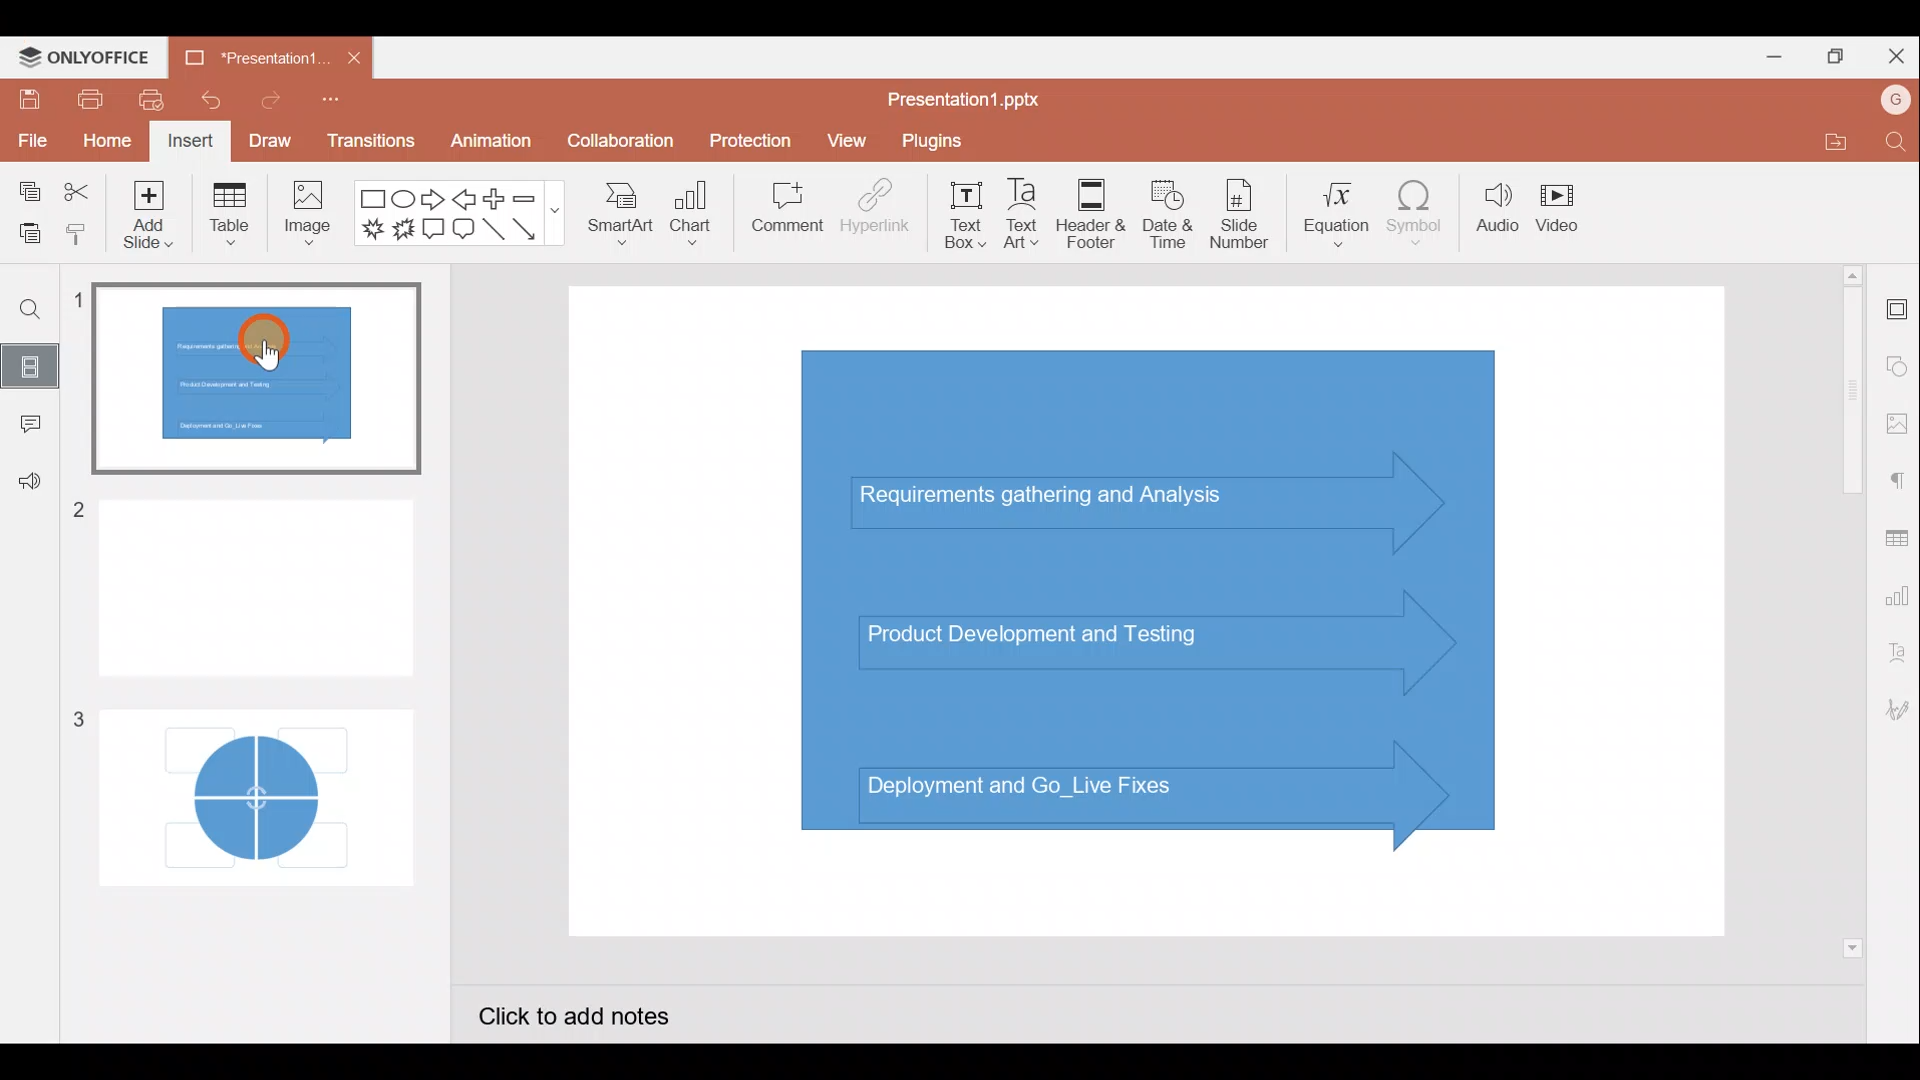 The image size is (1920, 1080). I want to click on Explosion 1, so click(371, 227).